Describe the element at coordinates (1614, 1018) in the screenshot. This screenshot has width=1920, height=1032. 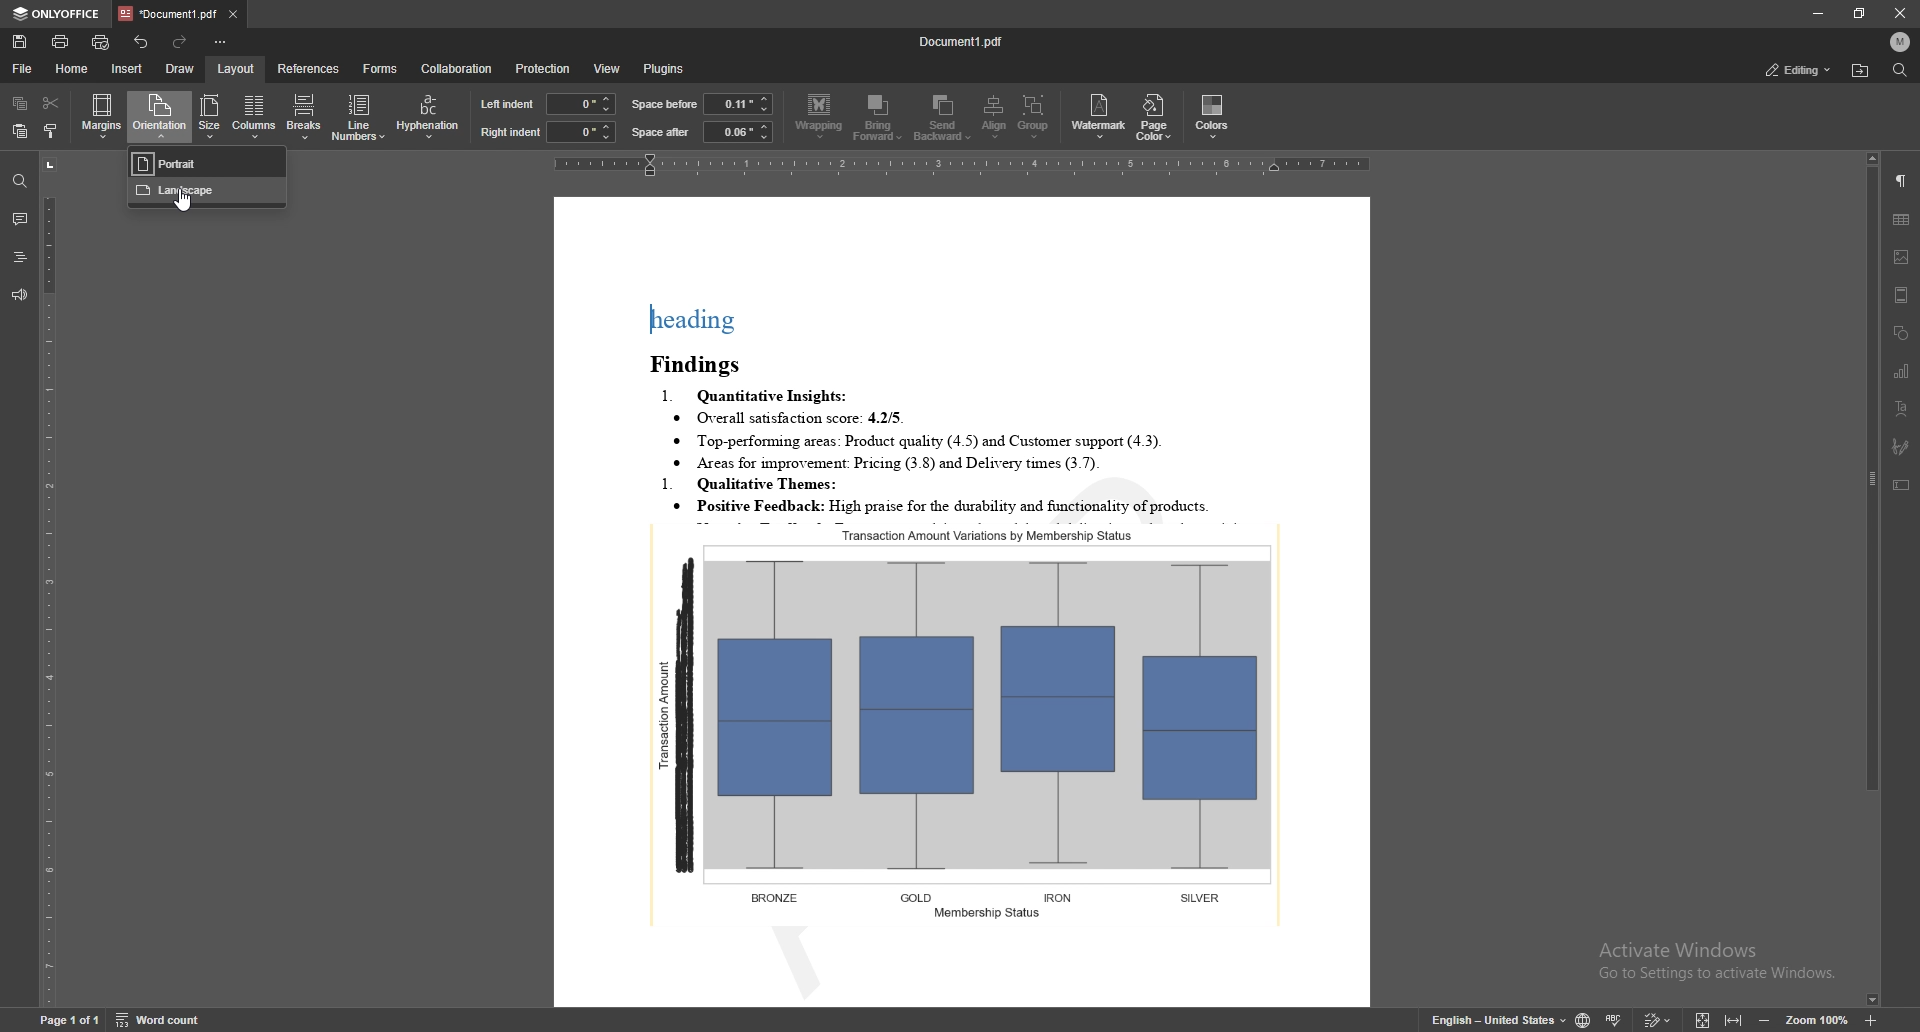
I see `spell check` at that location.